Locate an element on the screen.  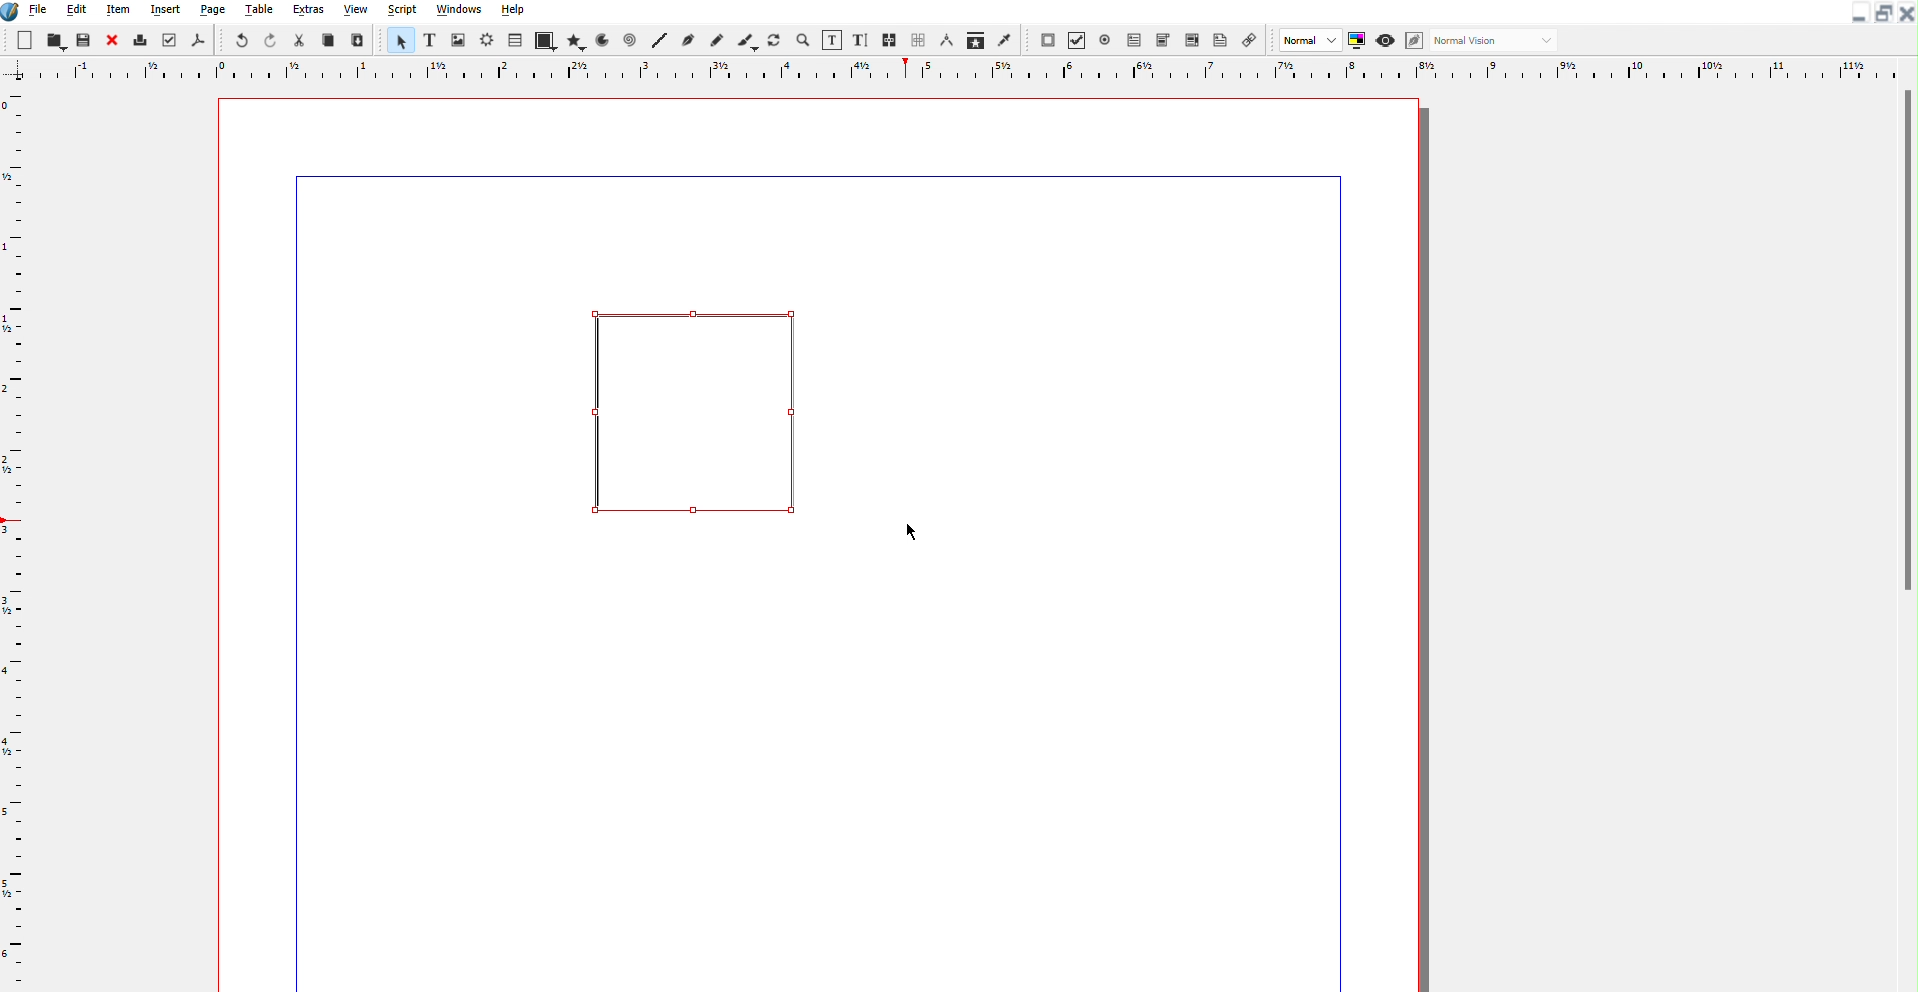
Undo is located at coordinates (241, 41).